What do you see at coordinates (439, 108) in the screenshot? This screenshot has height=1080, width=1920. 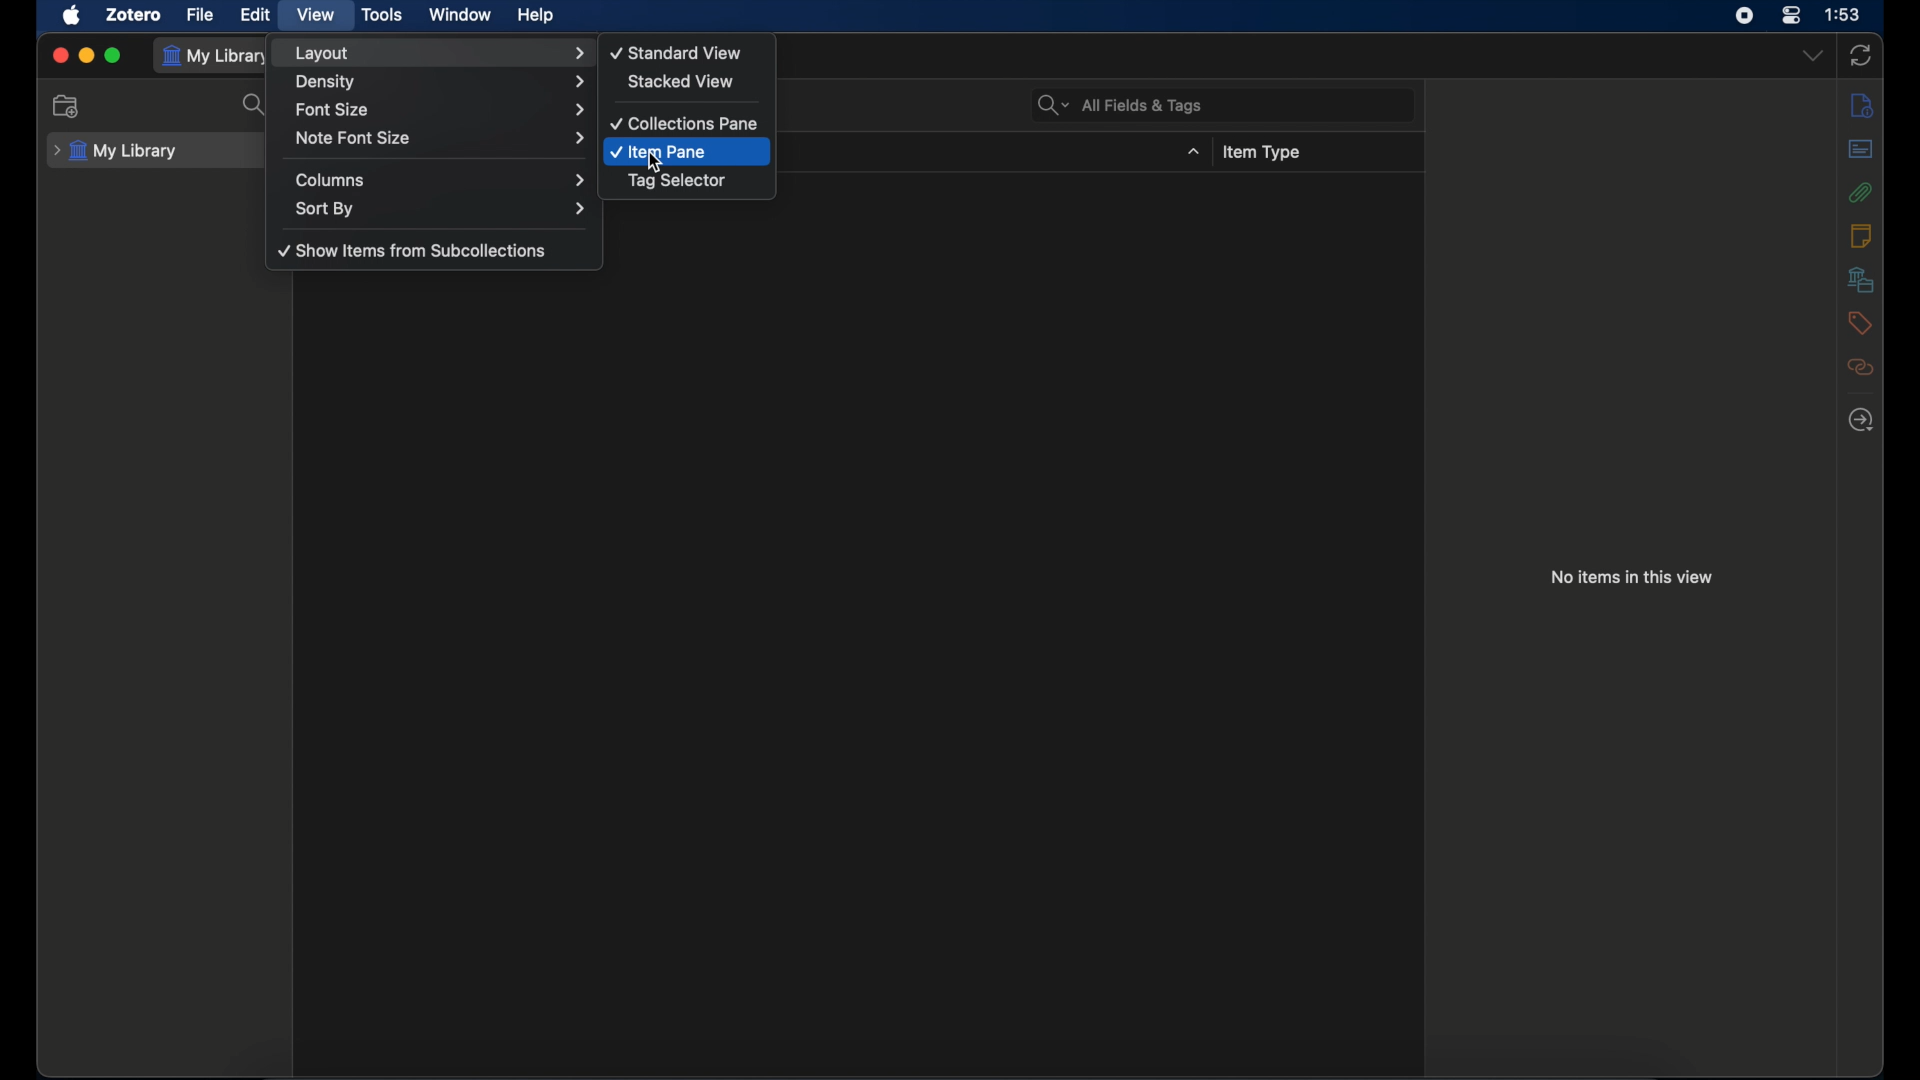 I see `font size` at bounding box center [439, 108].